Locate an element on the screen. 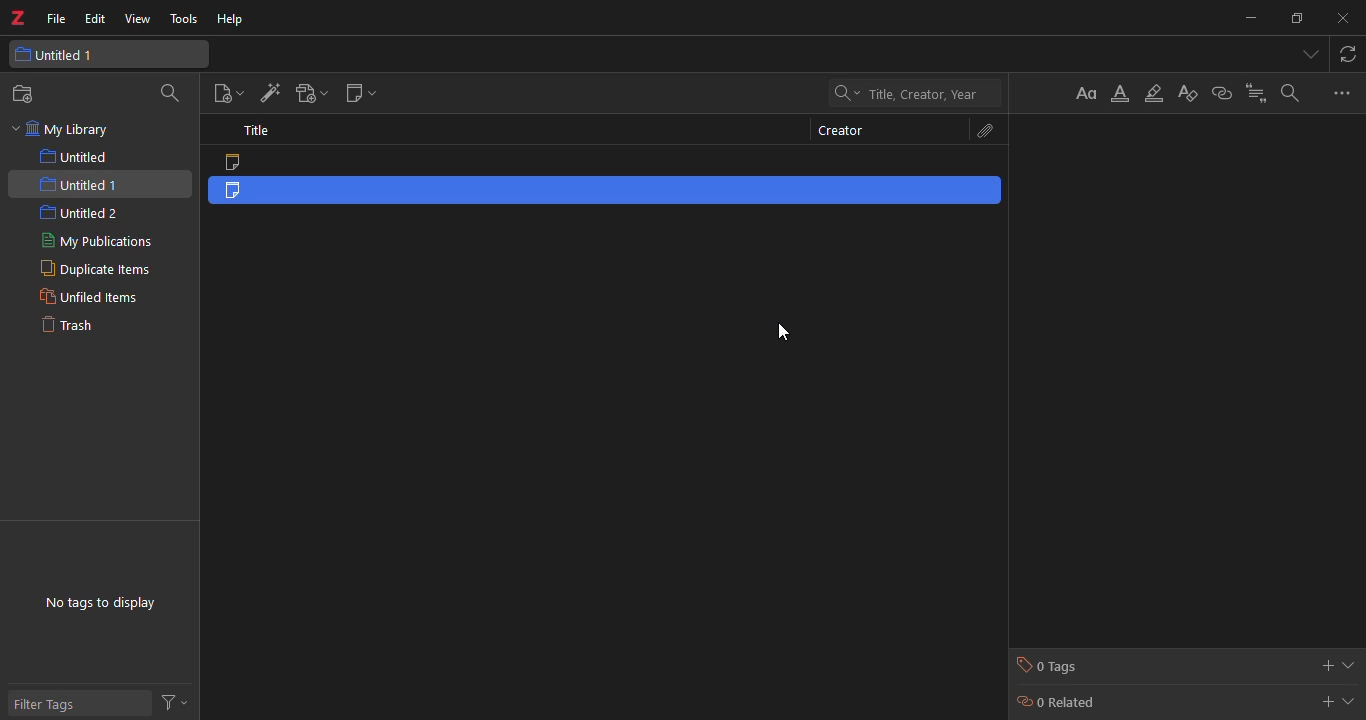 The image size is (1366, 720). trash is located at coordinates (68, 324).